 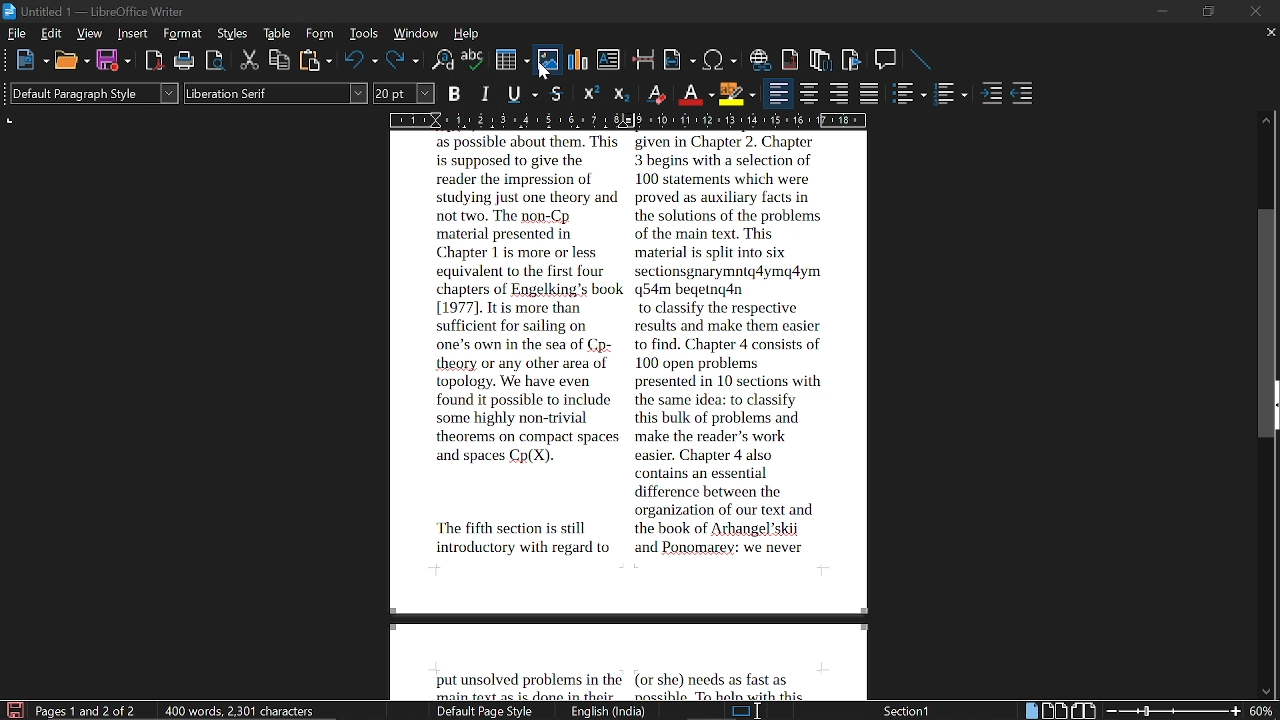 What do you see at coordinates (610, 711) in the screenshot?
I see `English India` at bounding box center [610, 711].